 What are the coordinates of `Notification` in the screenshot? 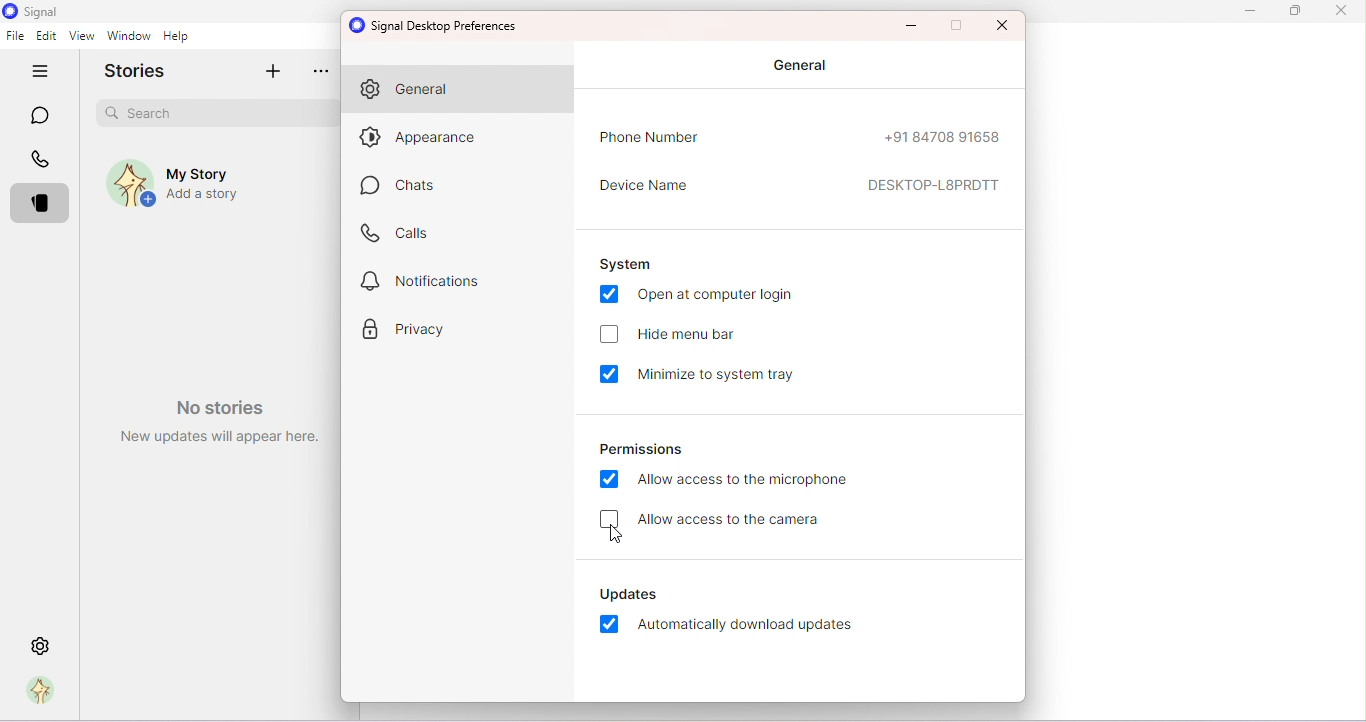 It's located at (420, 285).